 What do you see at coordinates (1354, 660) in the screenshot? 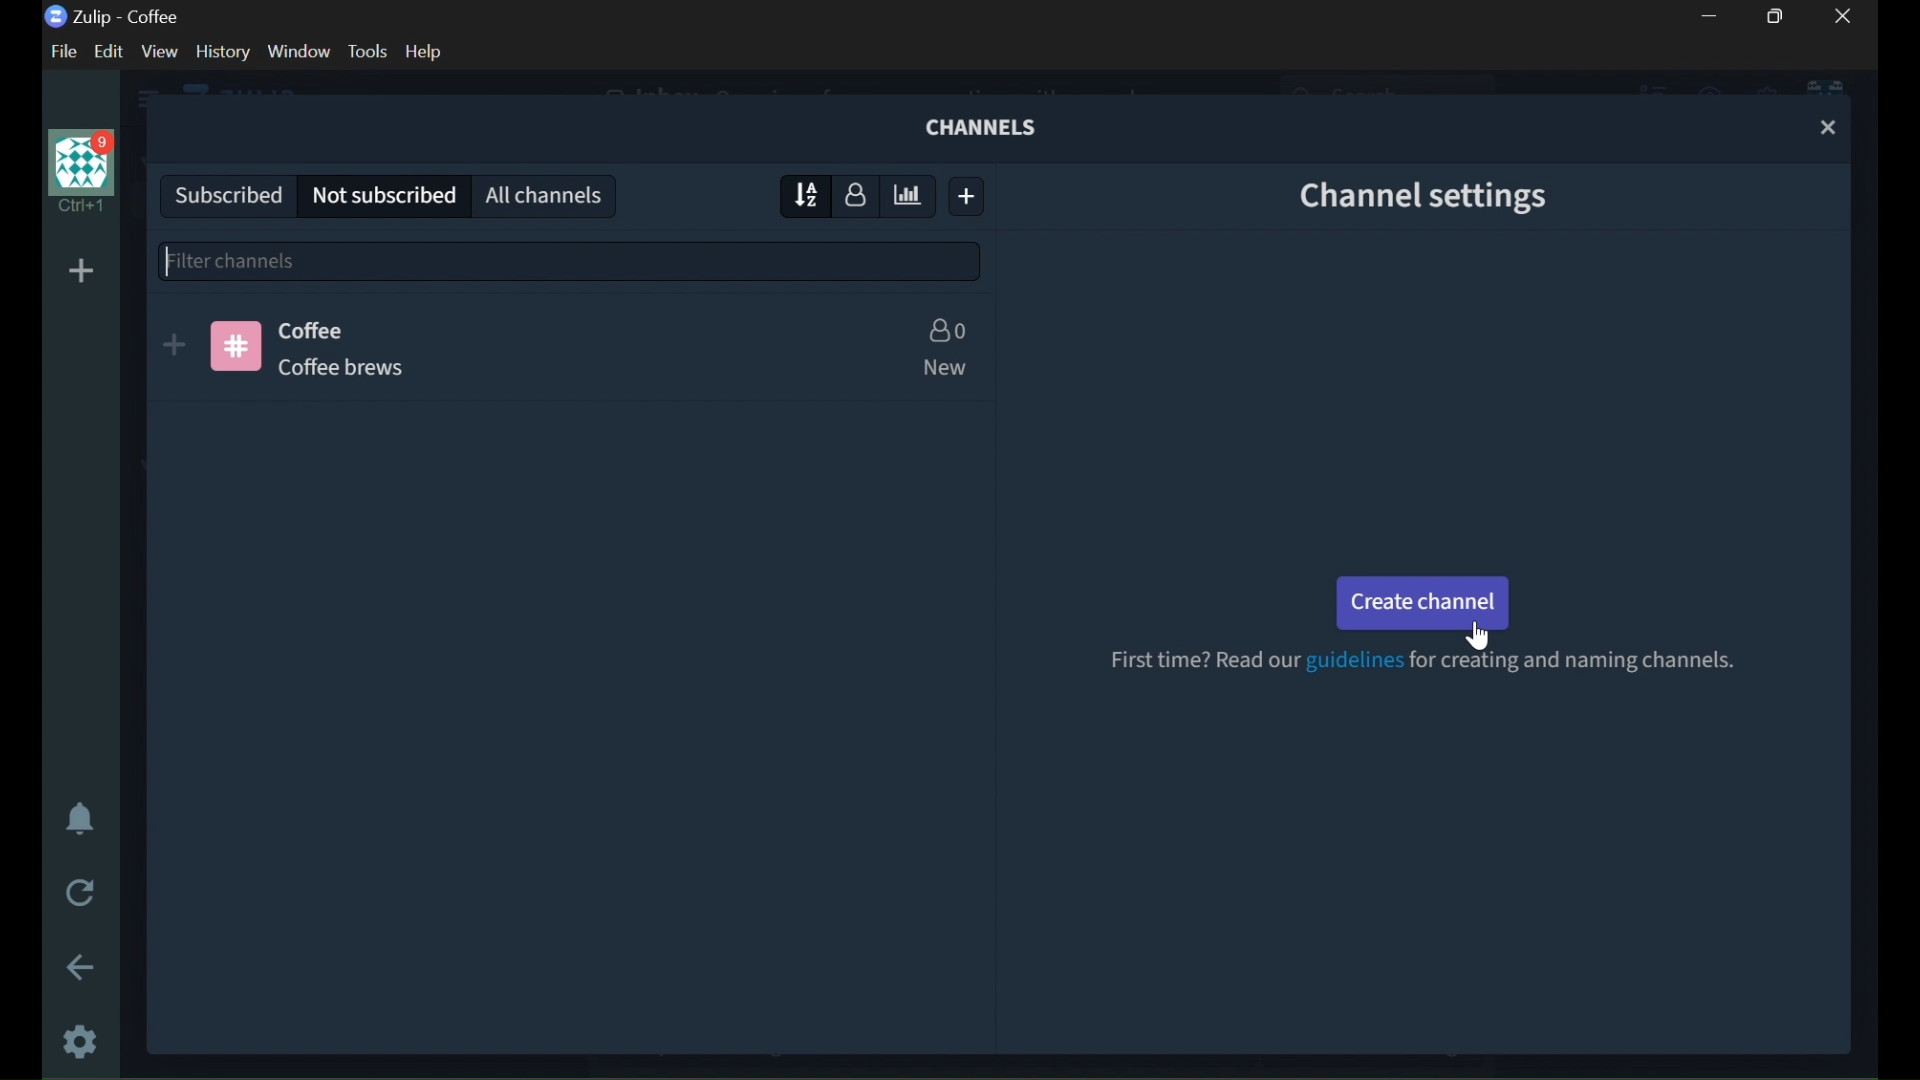
I see `guidelines` at bounding box center [1354, 660].